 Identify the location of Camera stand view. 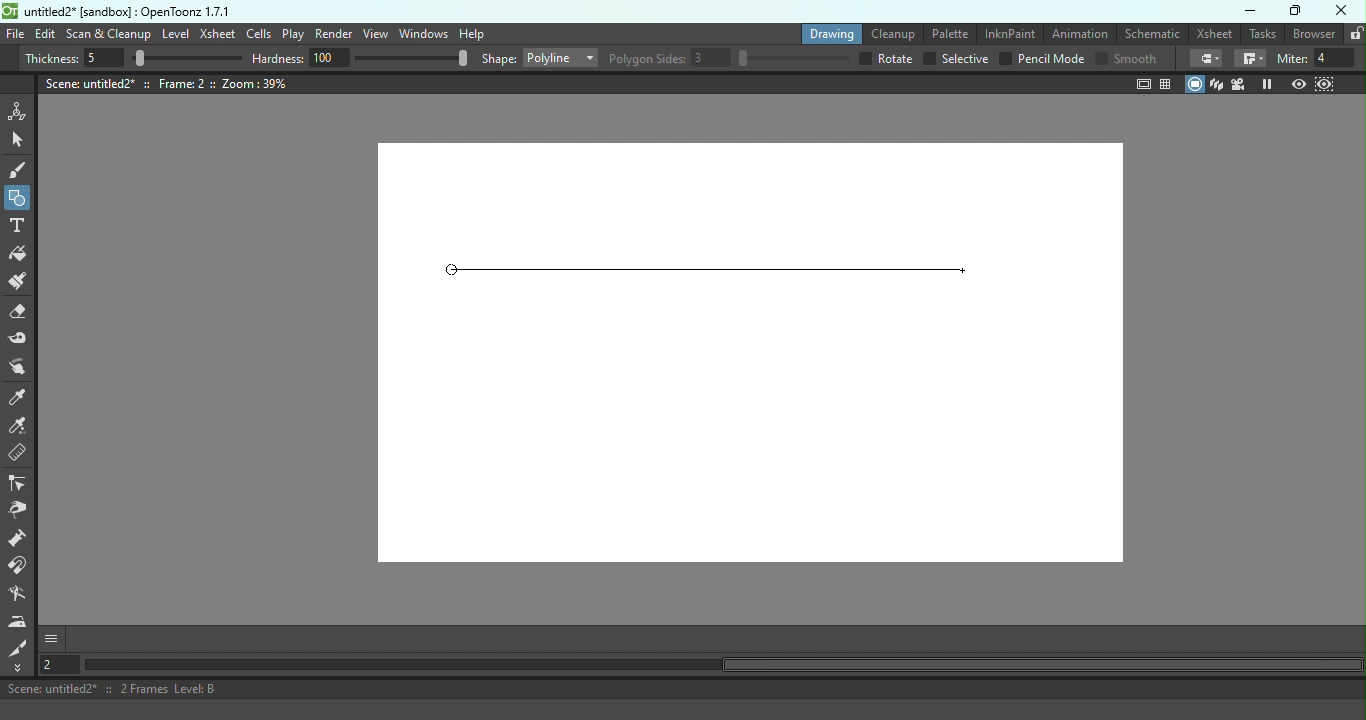
(1195, 85).